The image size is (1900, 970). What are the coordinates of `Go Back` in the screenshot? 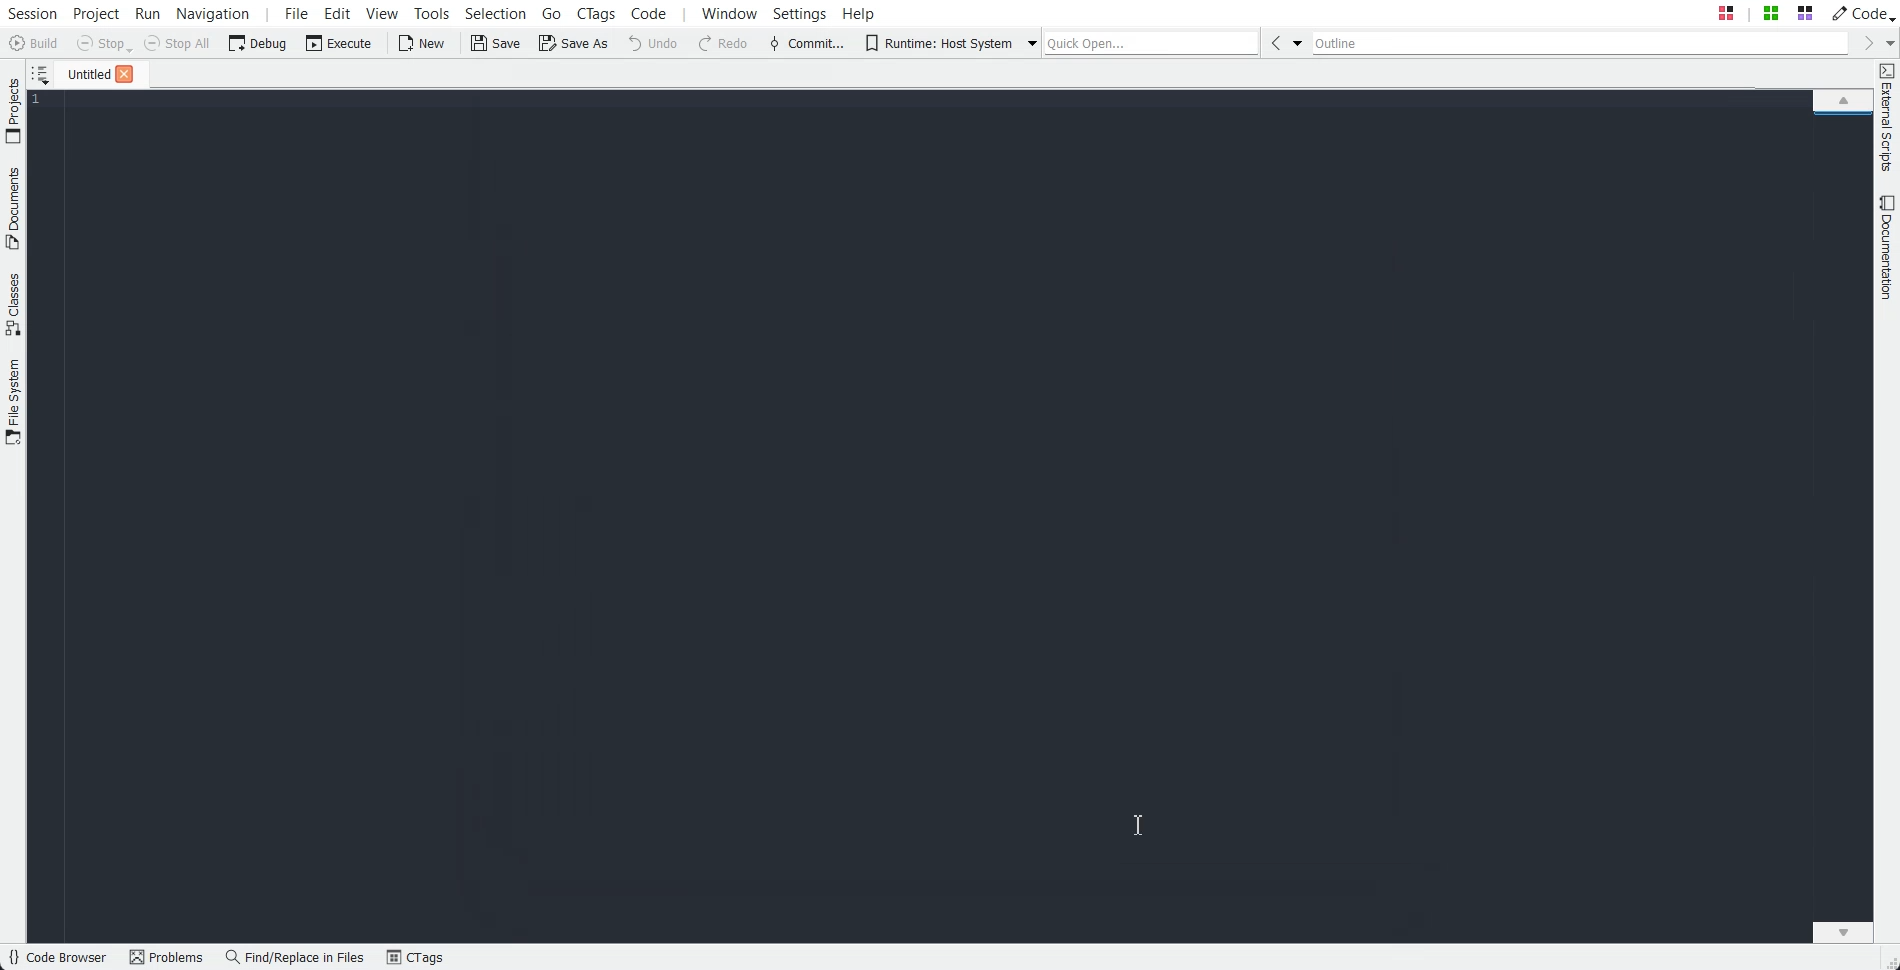 It's located at (1275, 42).